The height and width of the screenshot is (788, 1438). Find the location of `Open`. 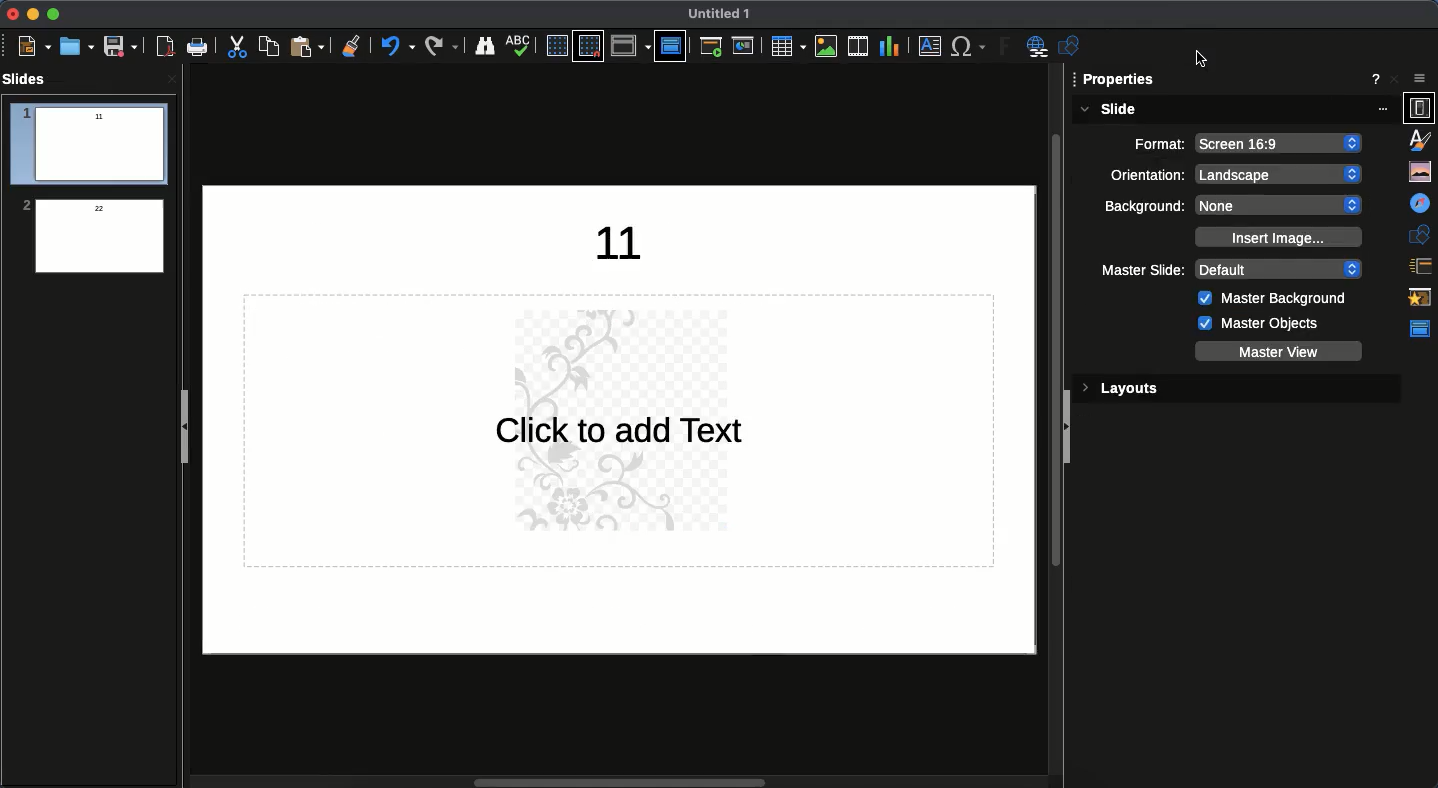

Open is located at coordinates (75, 46).